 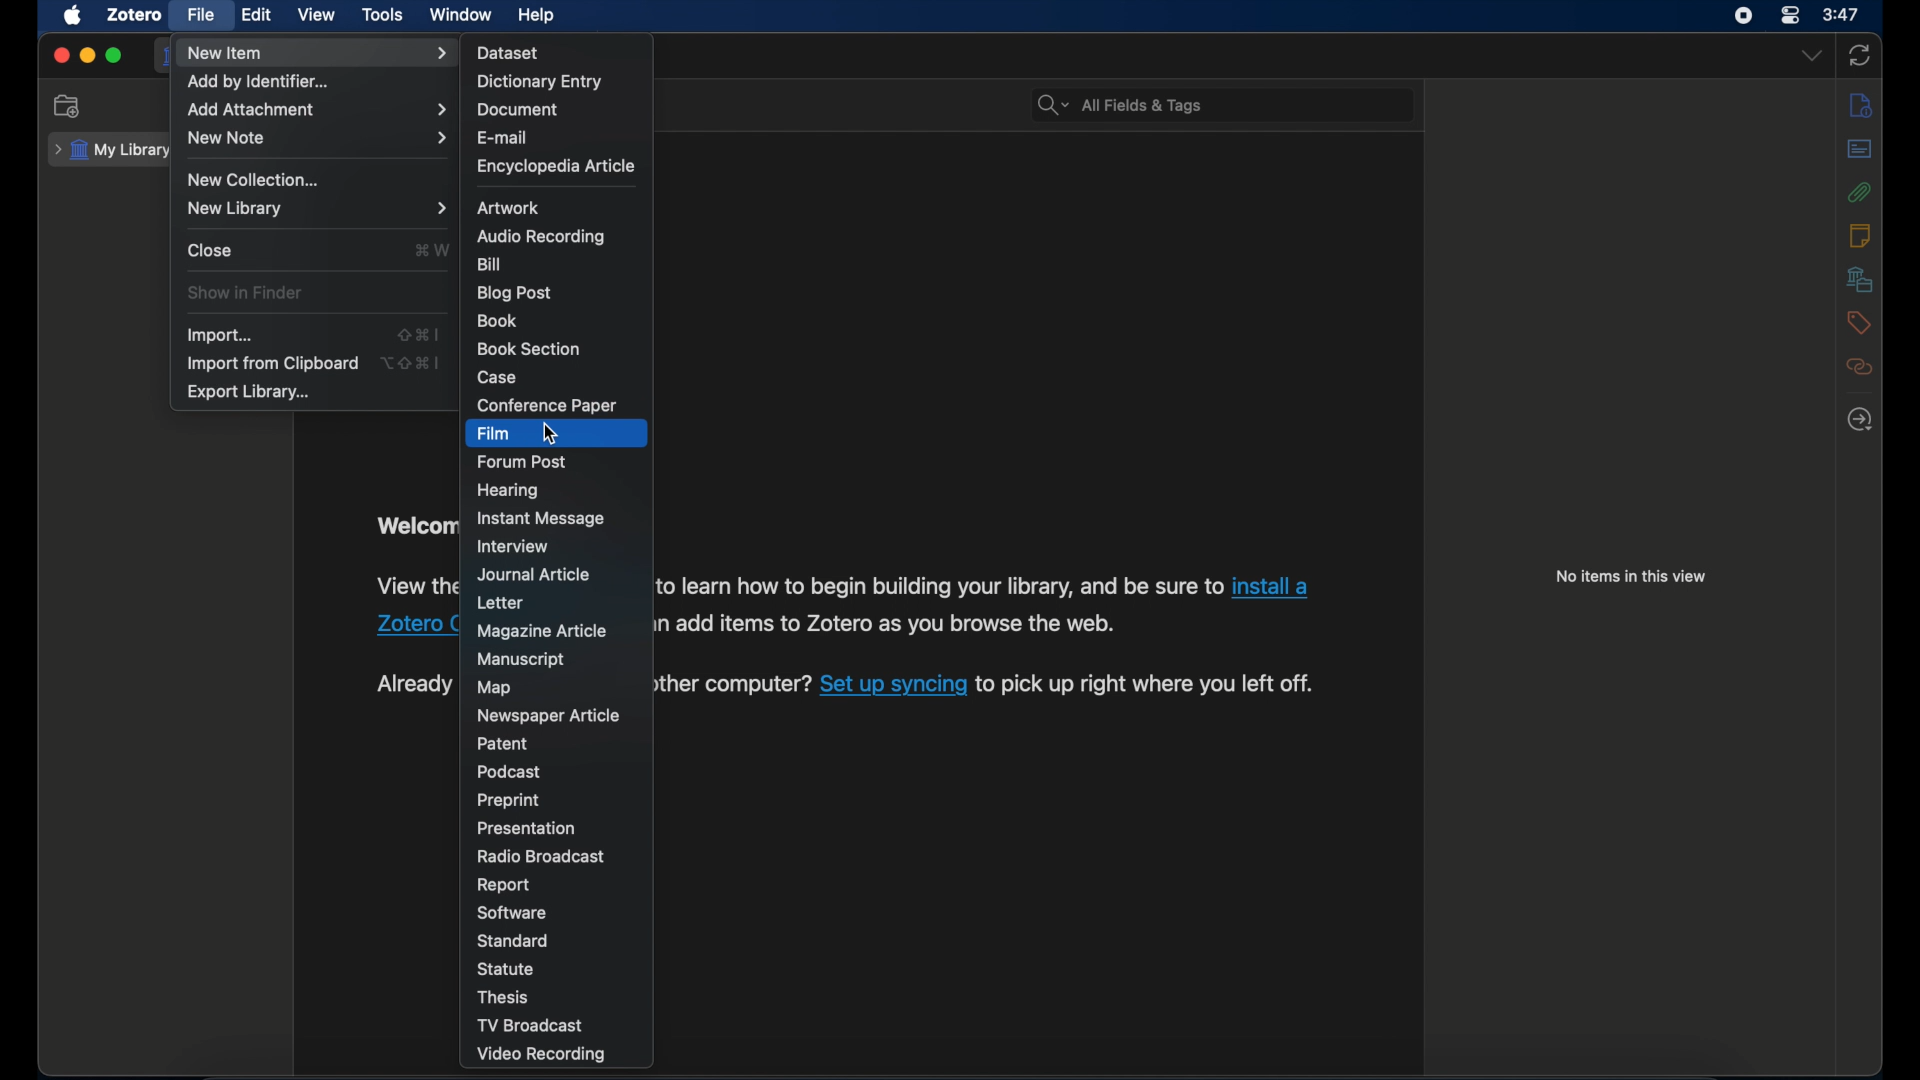 I want to click on hyperlink, so click(x=409, y=628).